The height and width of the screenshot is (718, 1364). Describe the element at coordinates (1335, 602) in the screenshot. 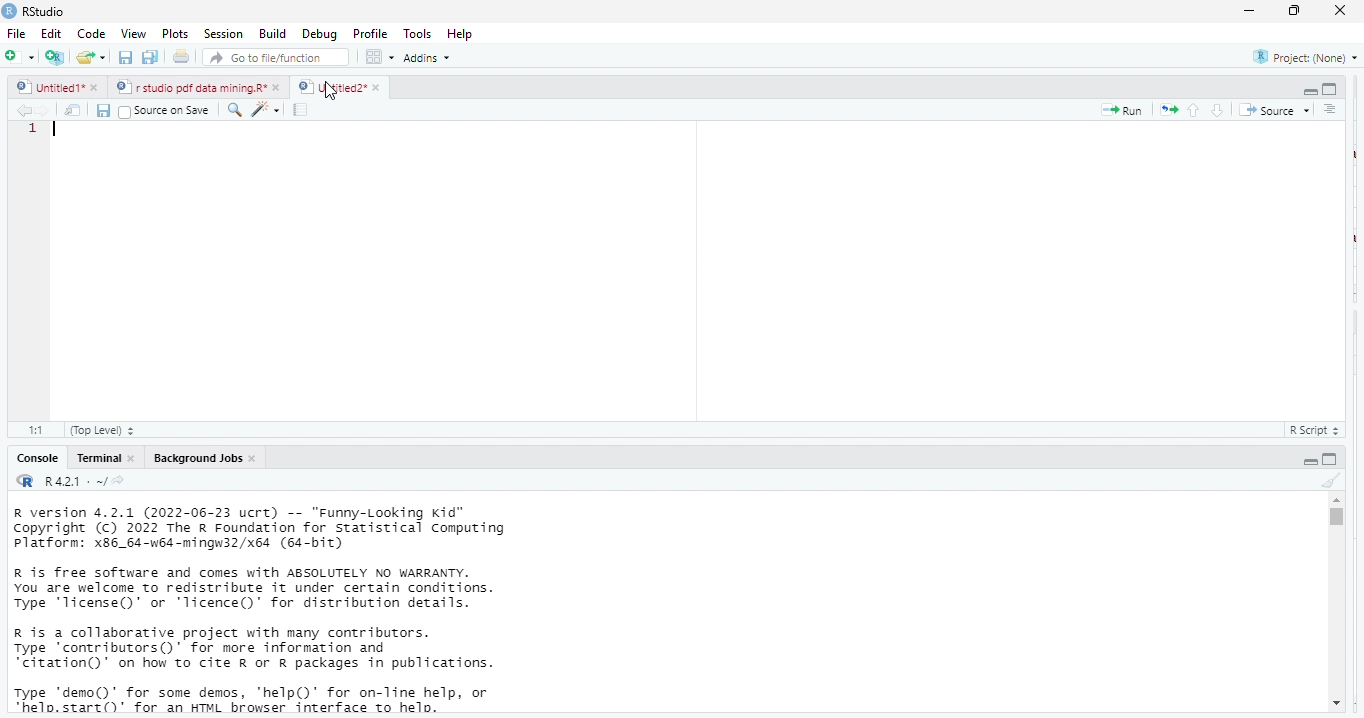

I see `vertical scroll bar` at that location.